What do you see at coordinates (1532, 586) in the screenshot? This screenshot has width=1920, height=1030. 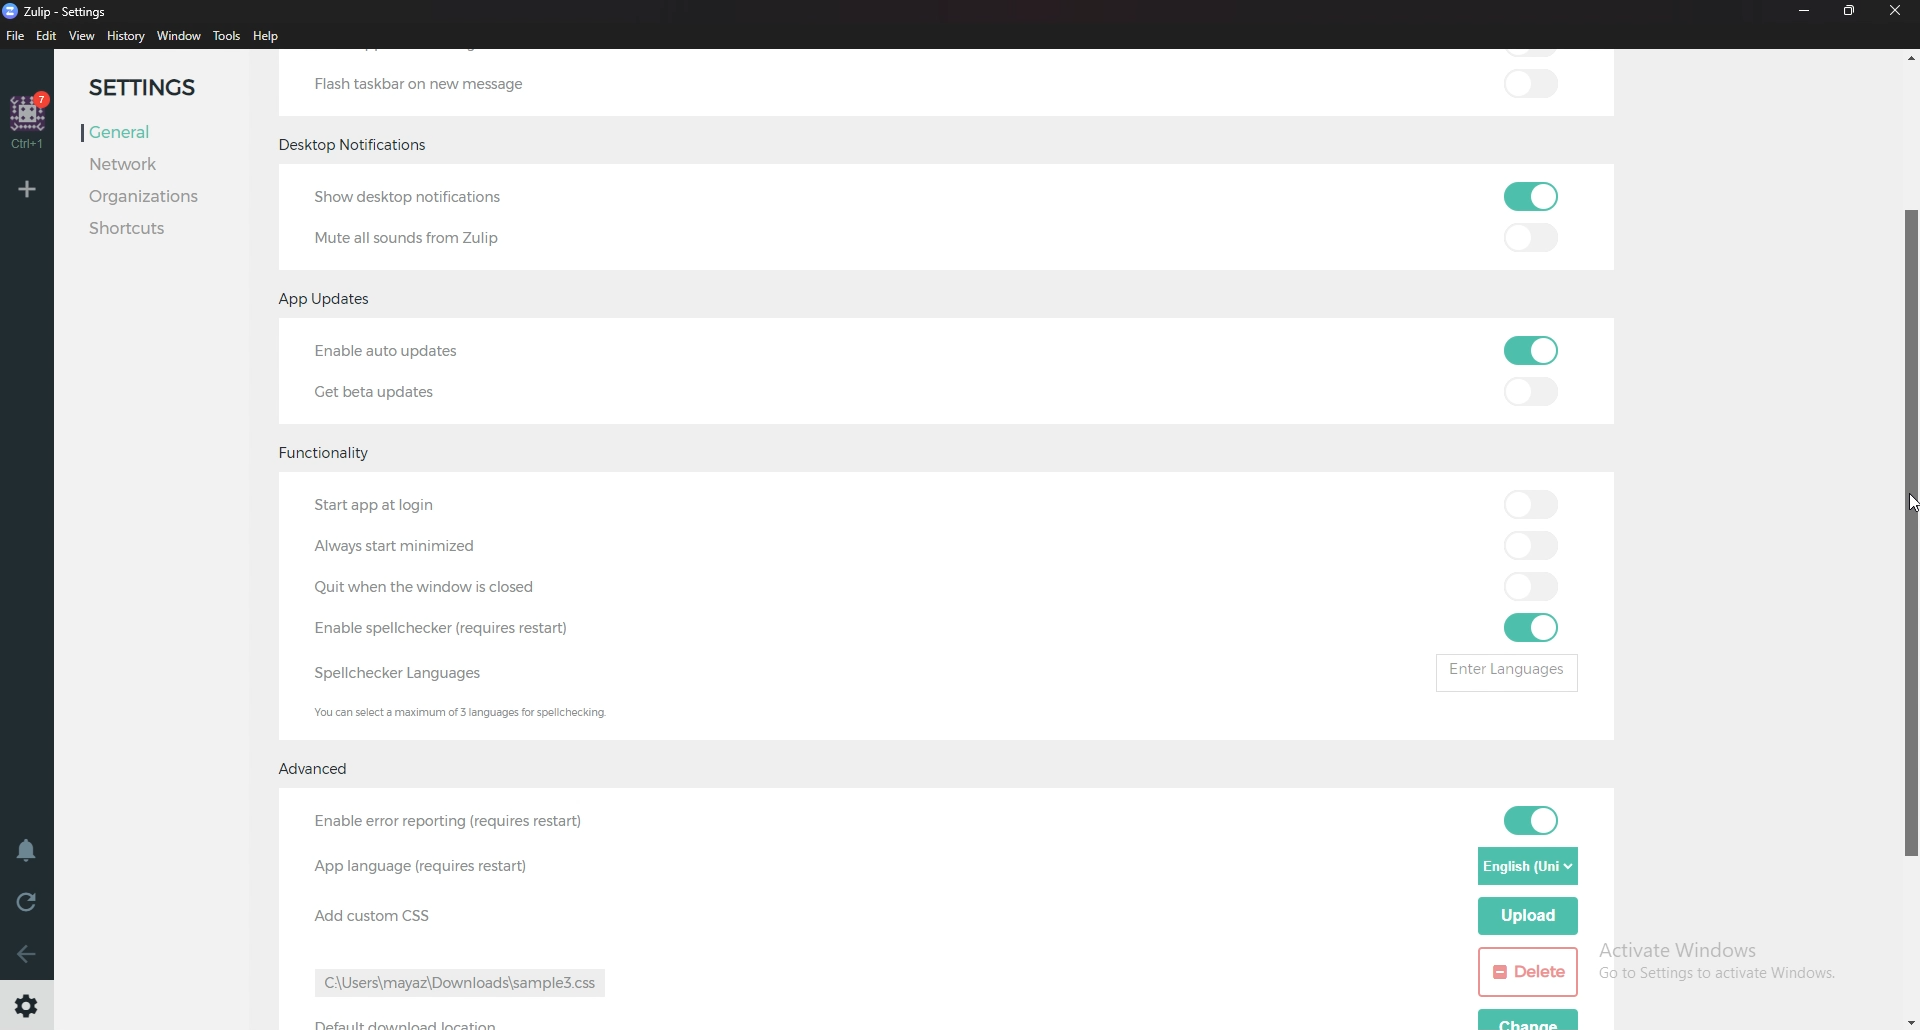 I see `toggle` at bounding box center [1532, 586].